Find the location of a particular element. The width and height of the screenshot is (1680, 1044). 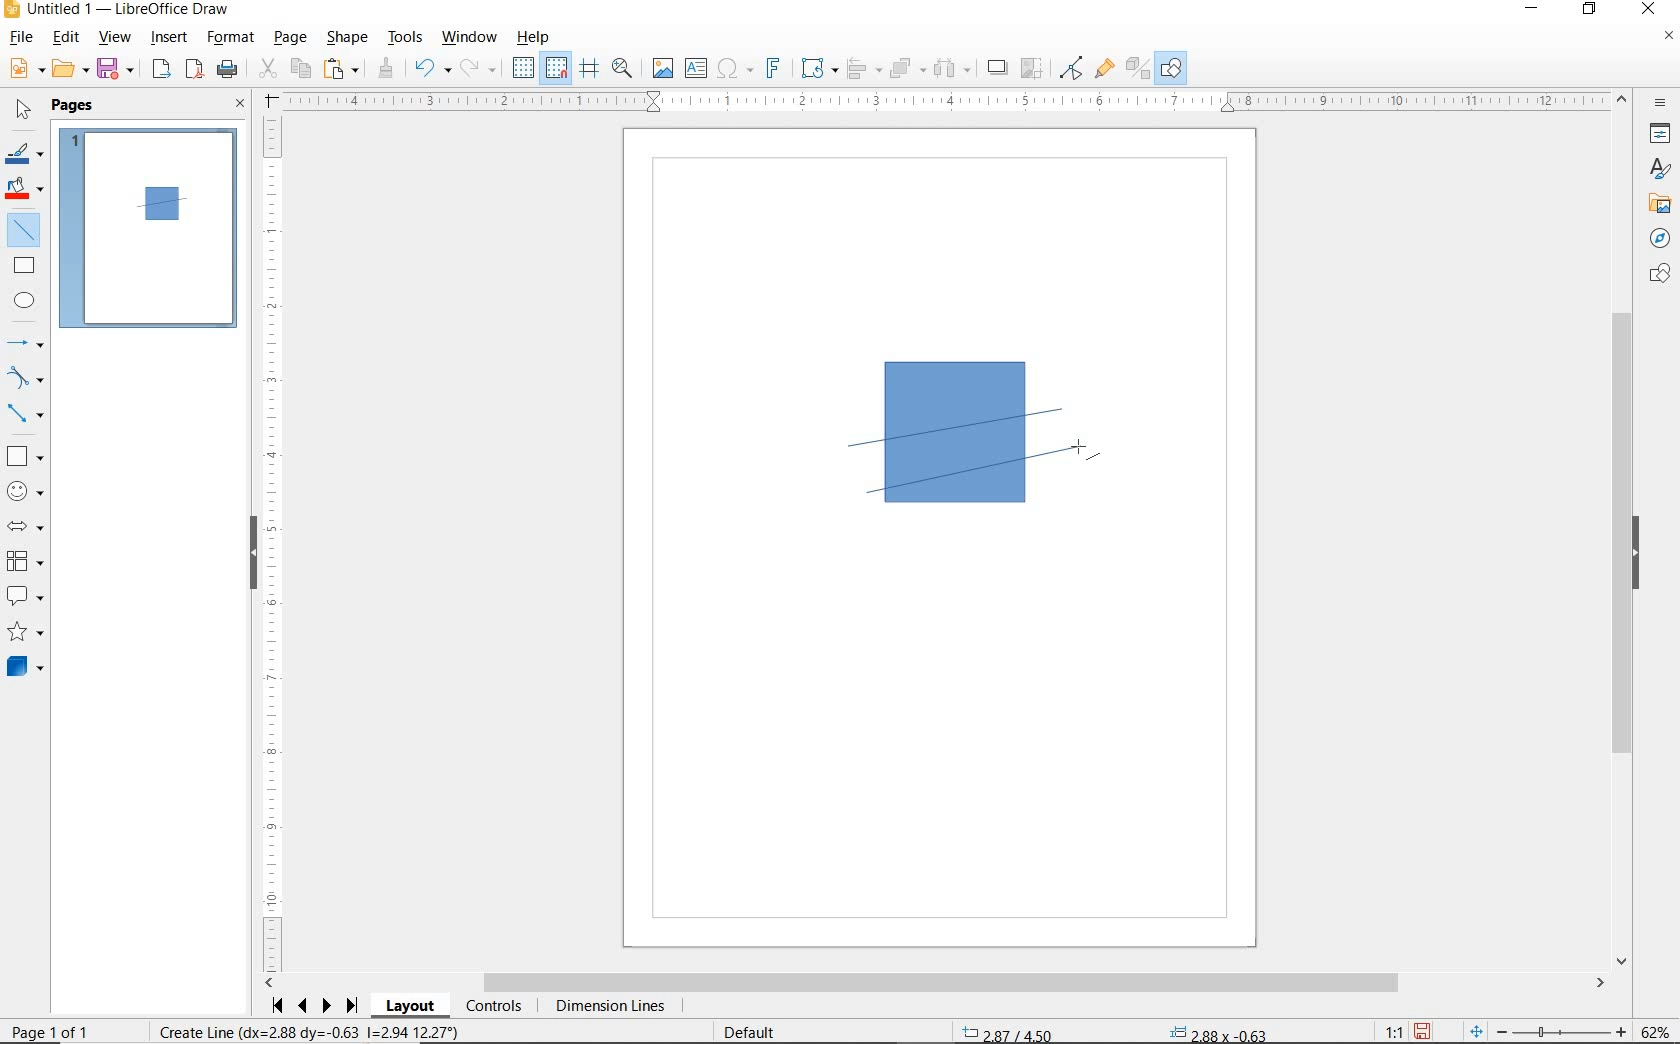

HELPLINES WHILE MOVING is located at coordinates (593, 71).